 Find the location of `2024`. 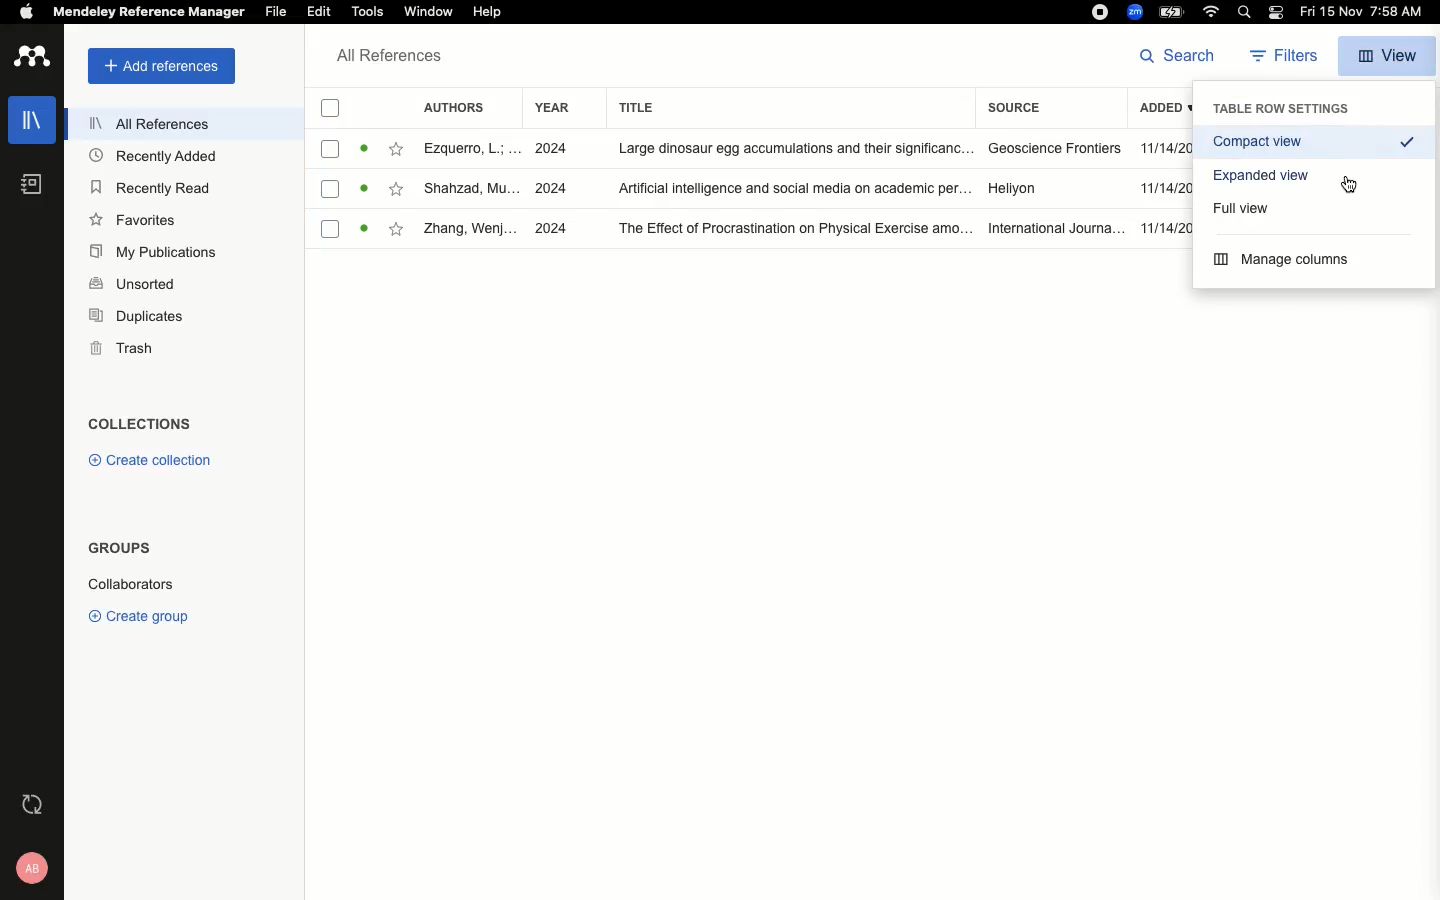

2024 is located at coordinates (554, 149).